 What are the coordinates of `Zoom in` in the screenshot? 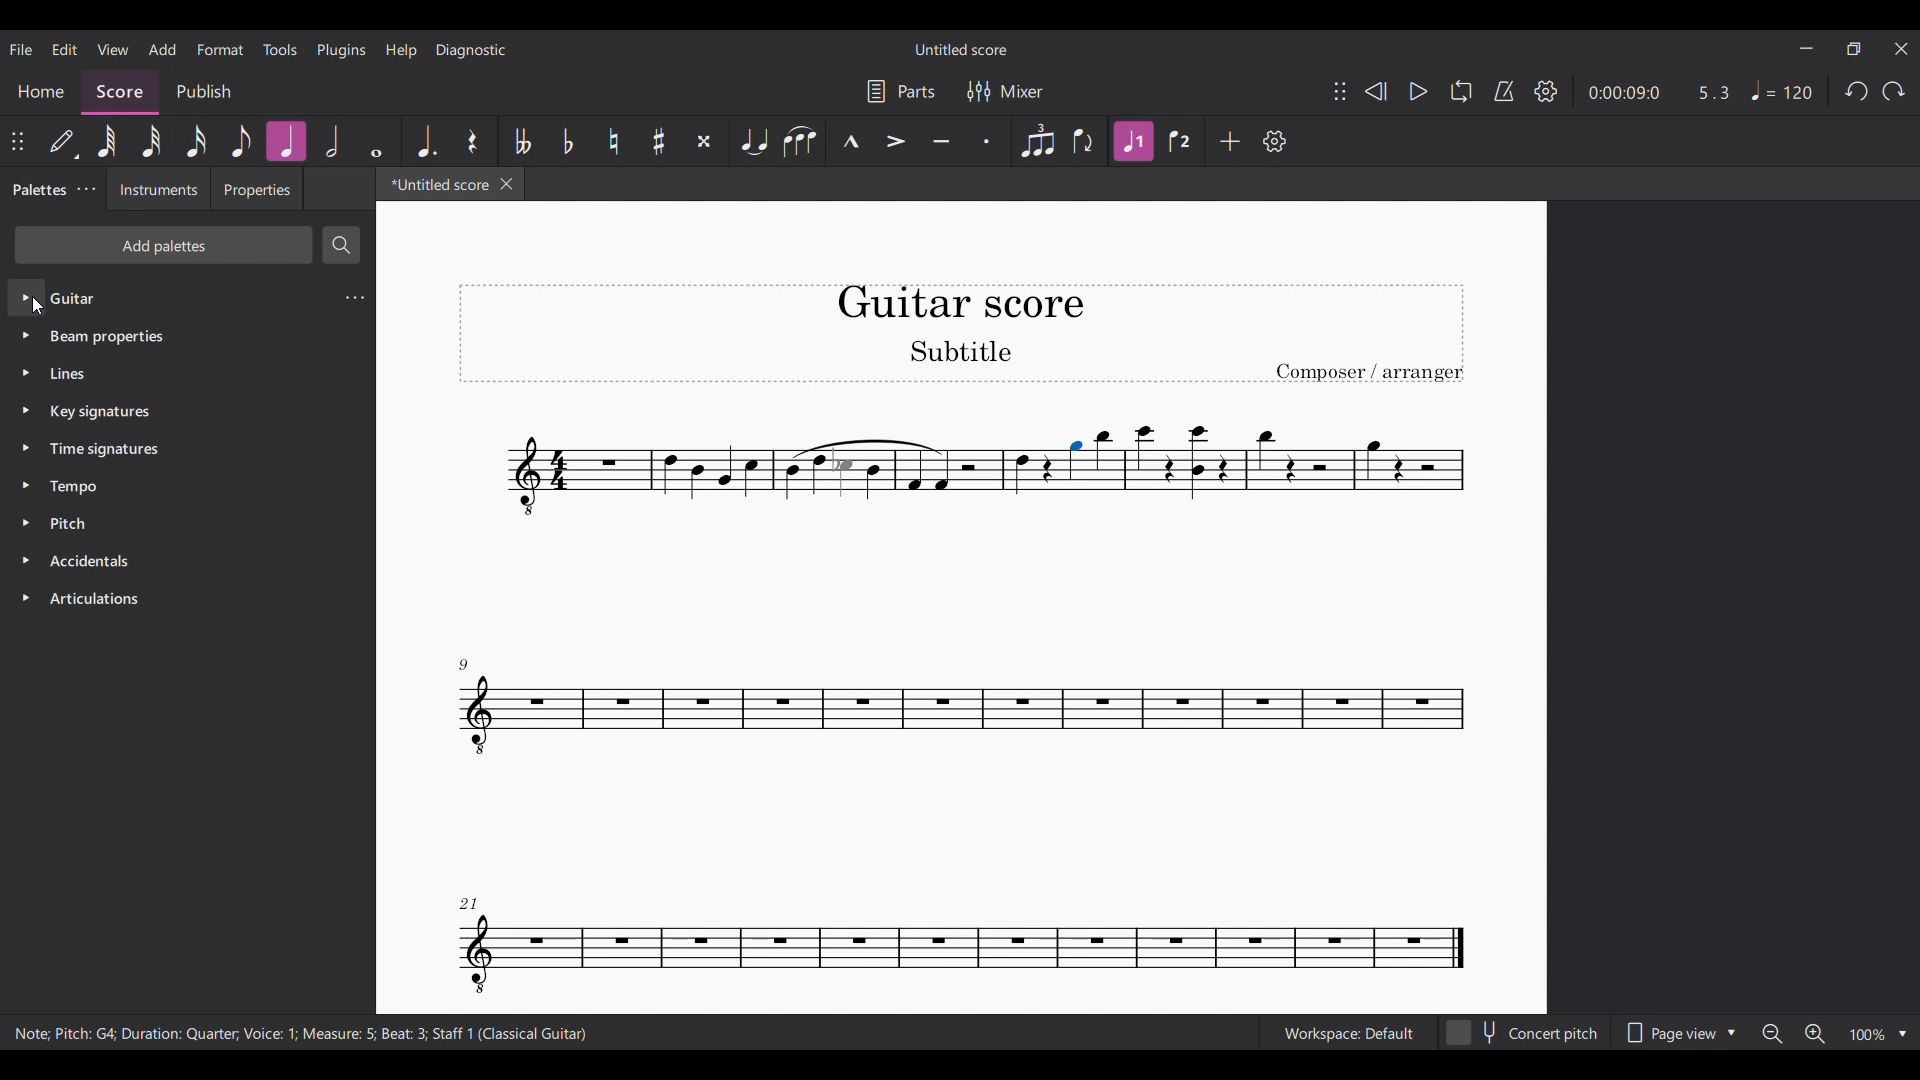 It's located at (1815, 1034).